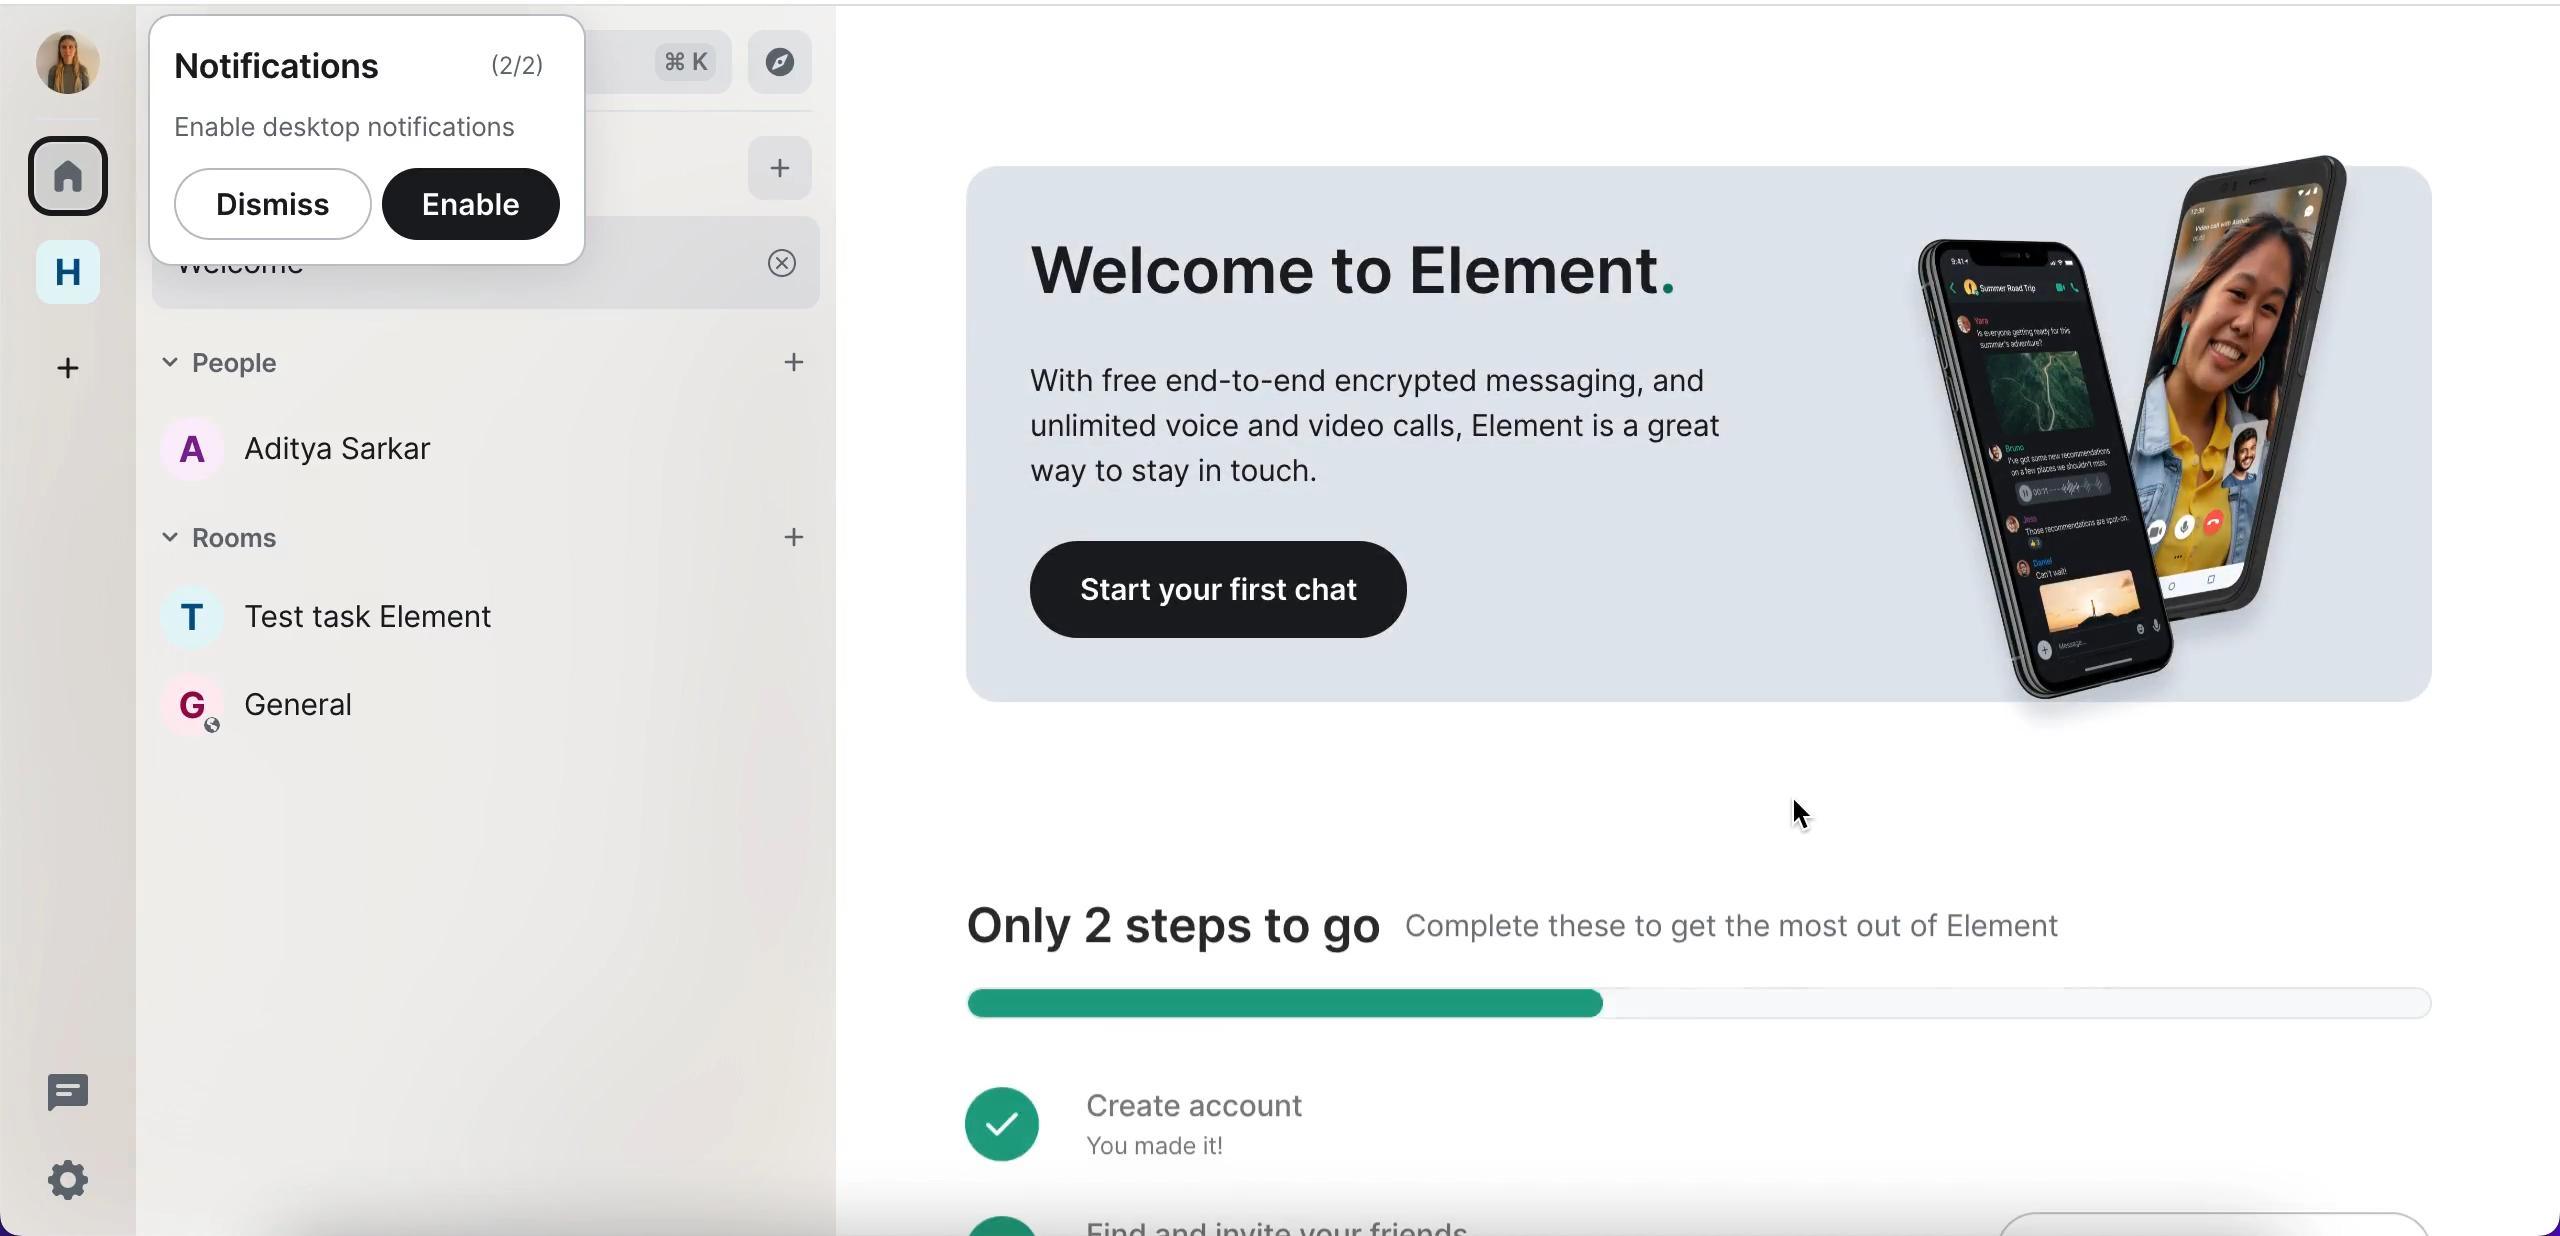  Describe the element at coordinates (480, 206) in the screenshot. I see `enable` at that location.